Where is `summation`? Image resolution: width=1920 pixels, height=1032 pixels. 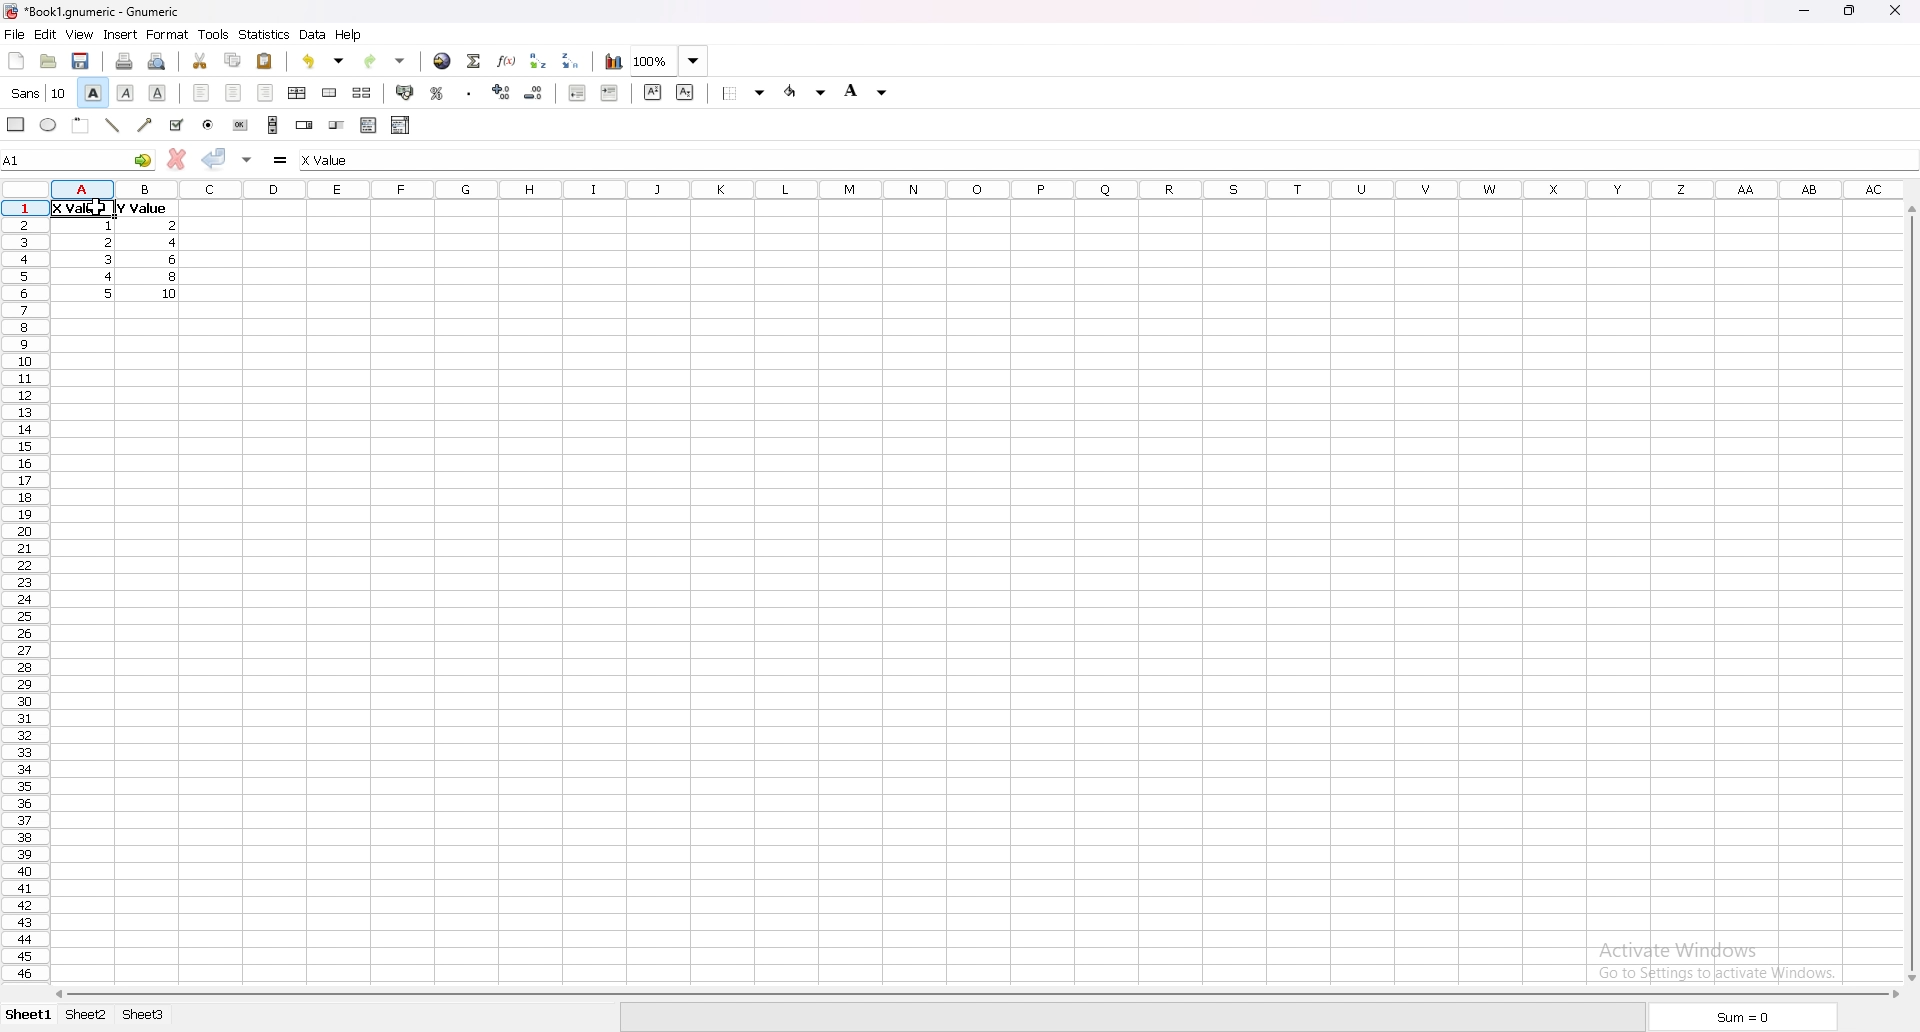 summation is located at coordinates (473, 60).